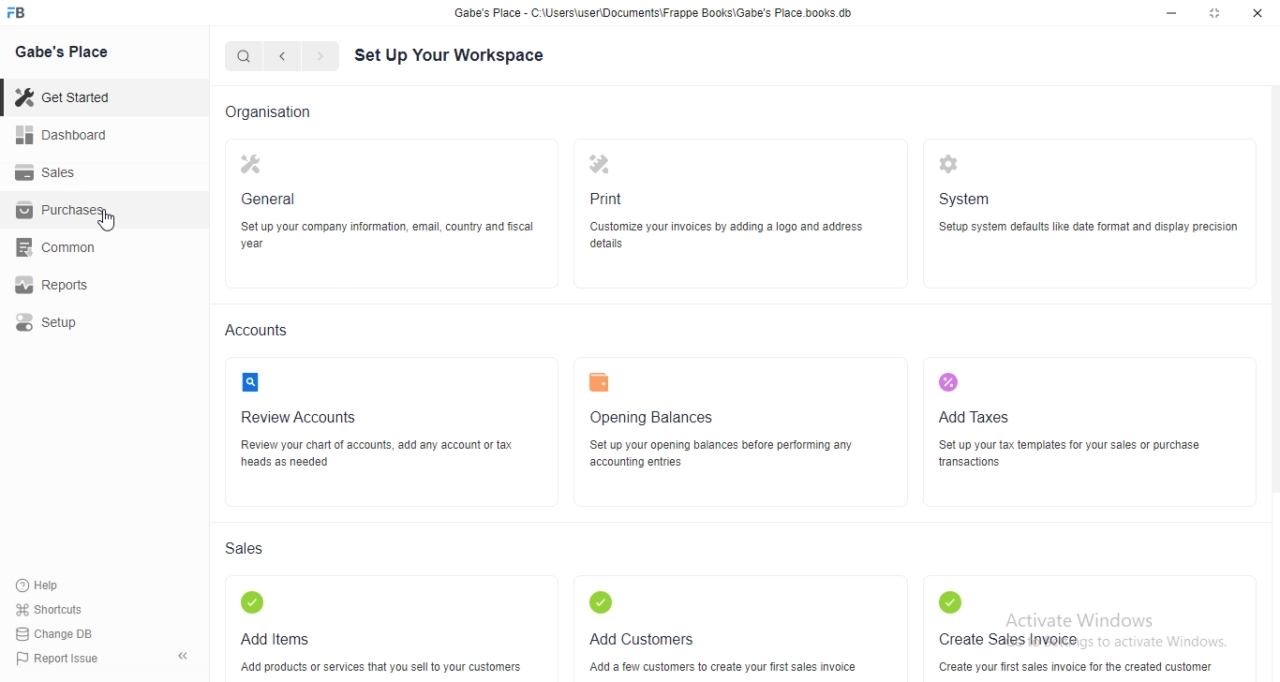  Describe the element at coordinates (15, 12) in the screenshot. I see `Frappe Books logo` at that location.